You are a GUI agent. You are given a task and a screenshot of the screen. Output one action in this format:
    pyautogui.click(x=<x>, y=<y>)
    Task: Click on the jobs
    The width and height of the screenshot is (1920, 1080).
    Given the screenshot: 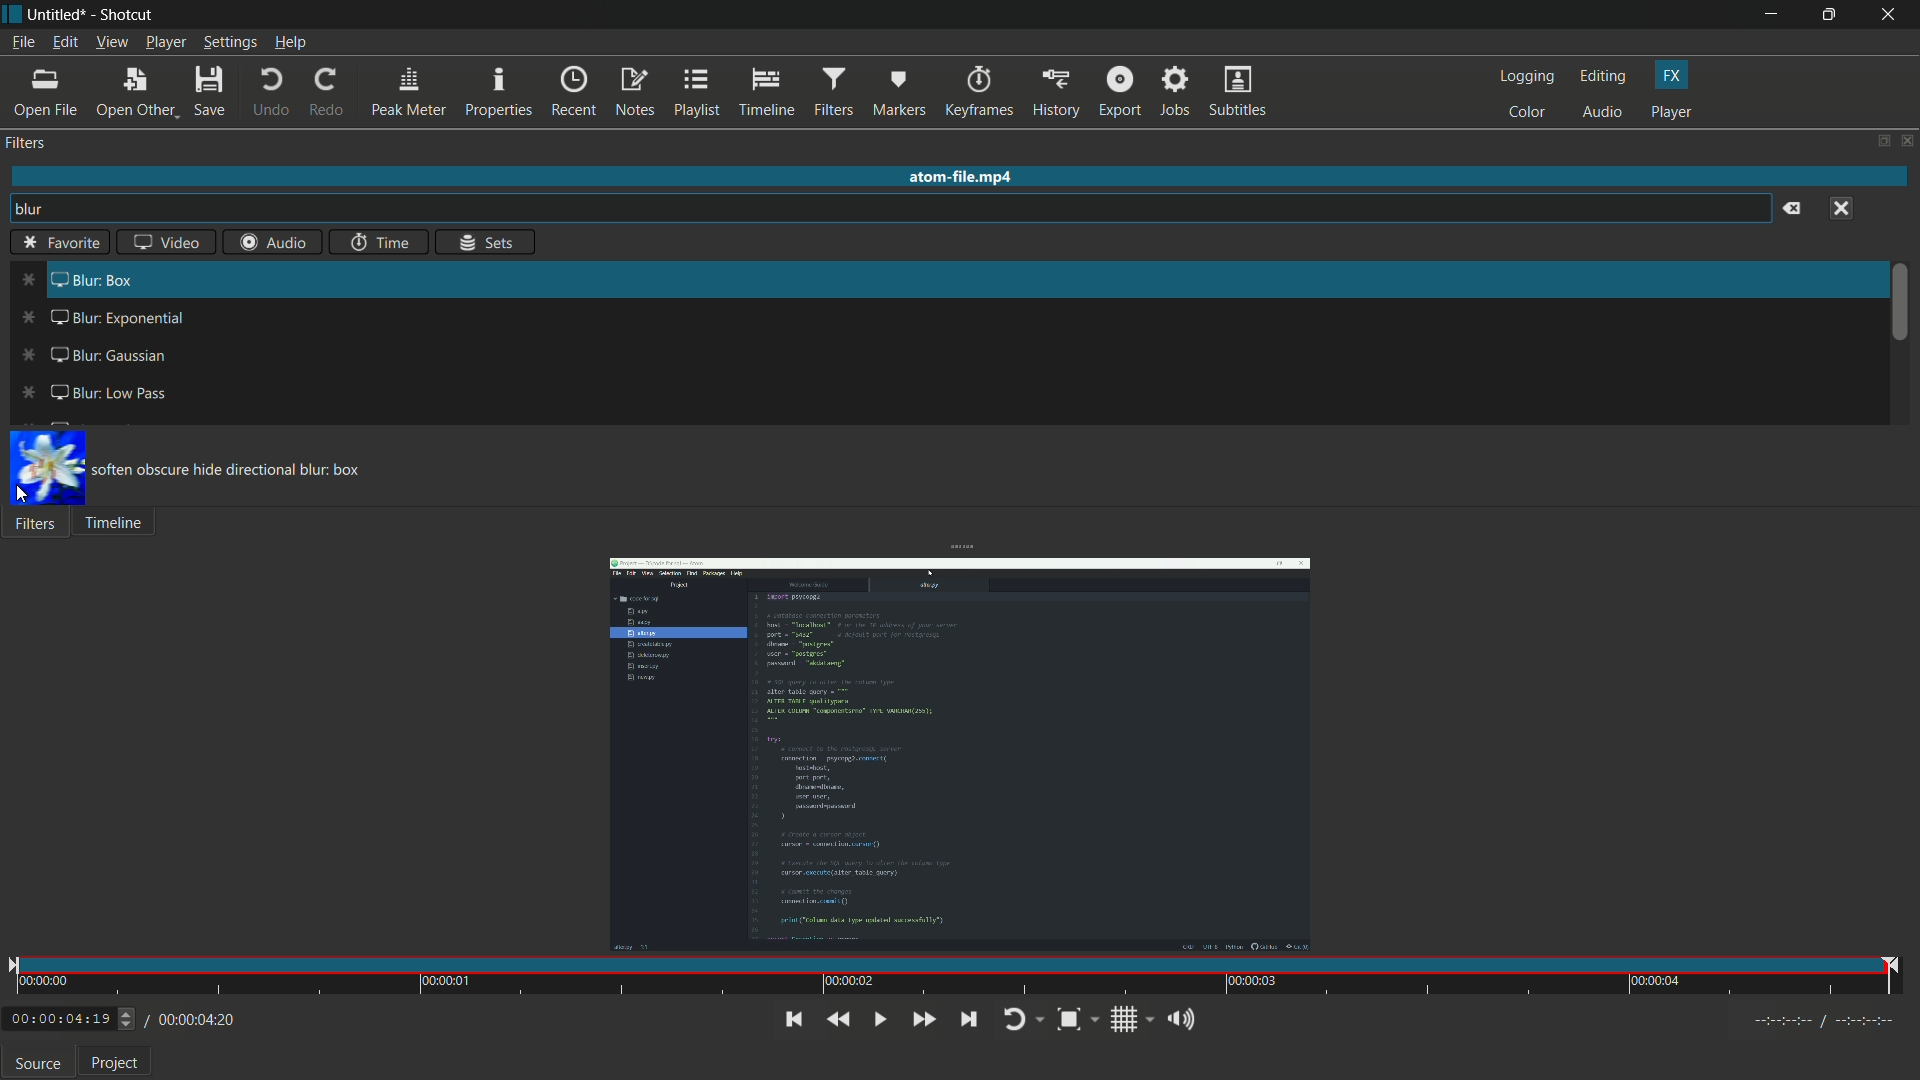 What is the action you would take?
    pyautogui.click(x=1171, y=93)
    